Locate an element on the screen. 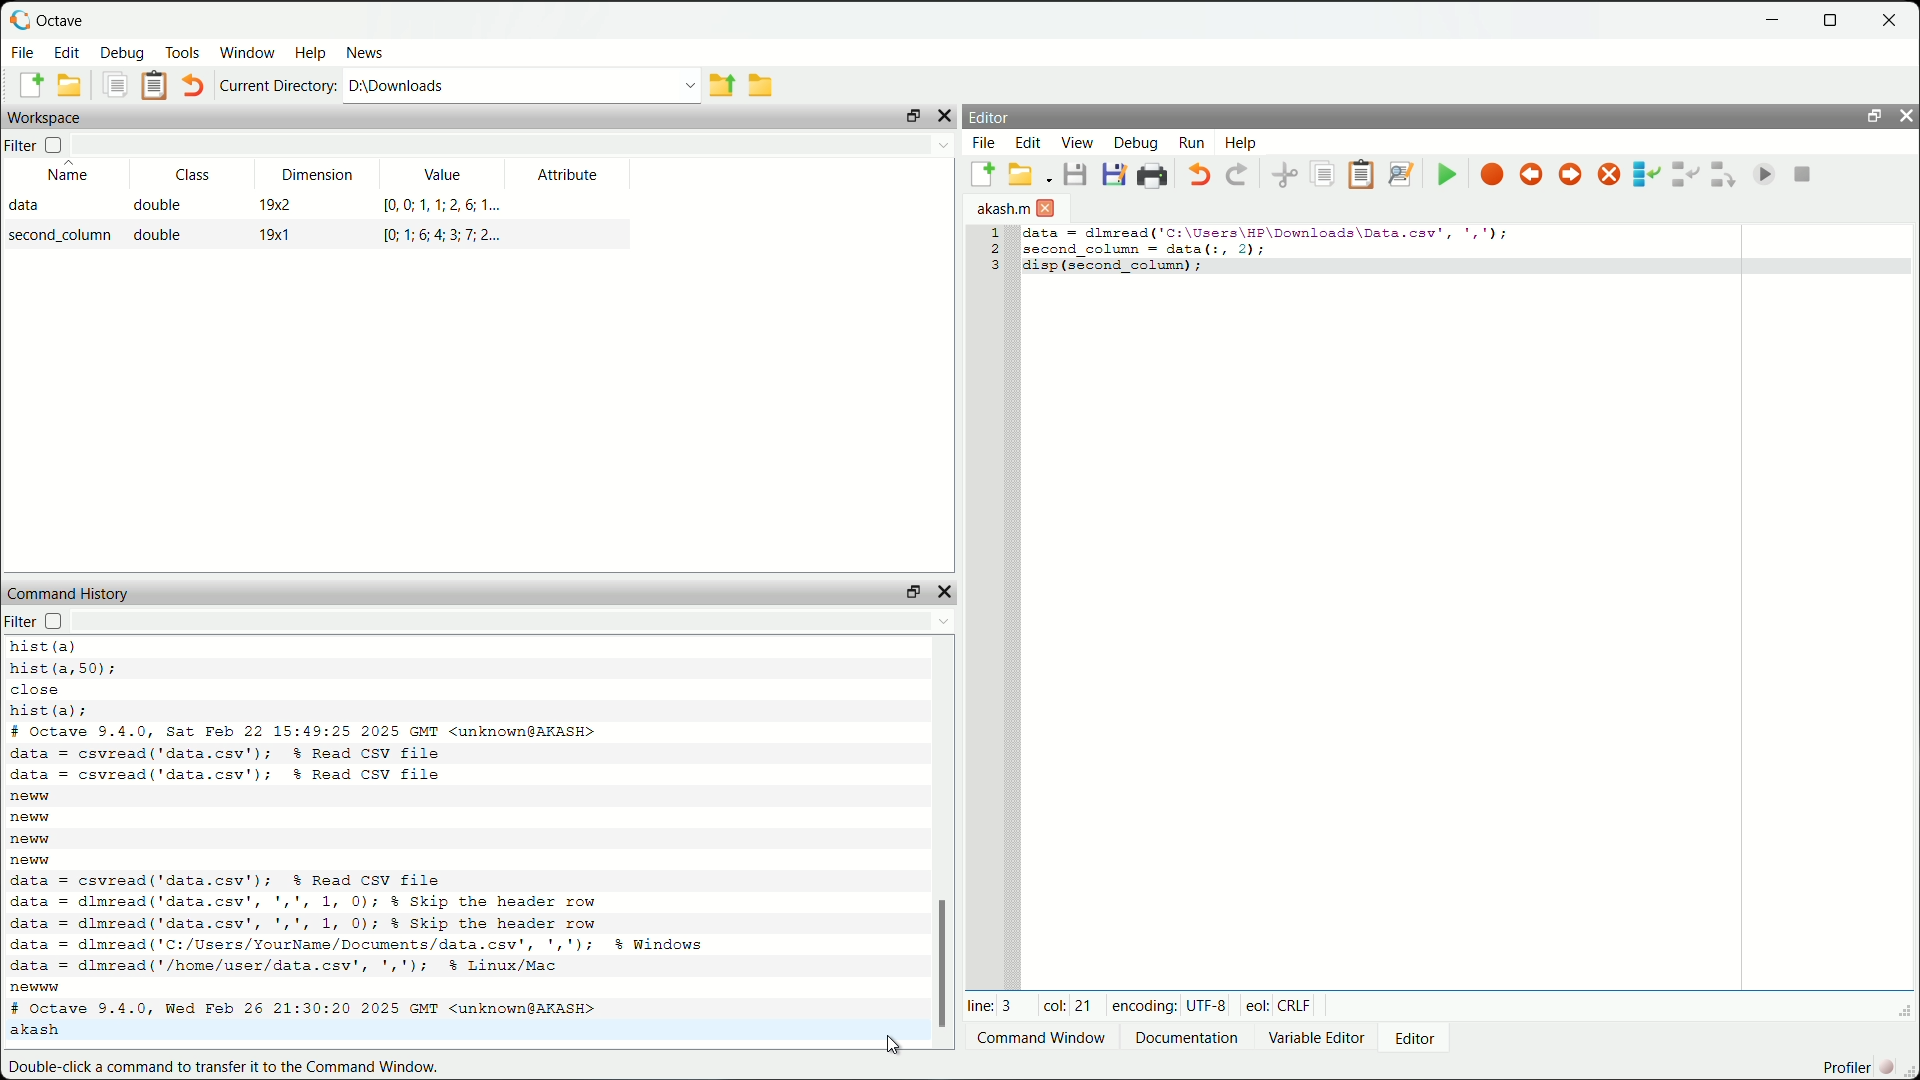  class is located at coordinates (191, 177).